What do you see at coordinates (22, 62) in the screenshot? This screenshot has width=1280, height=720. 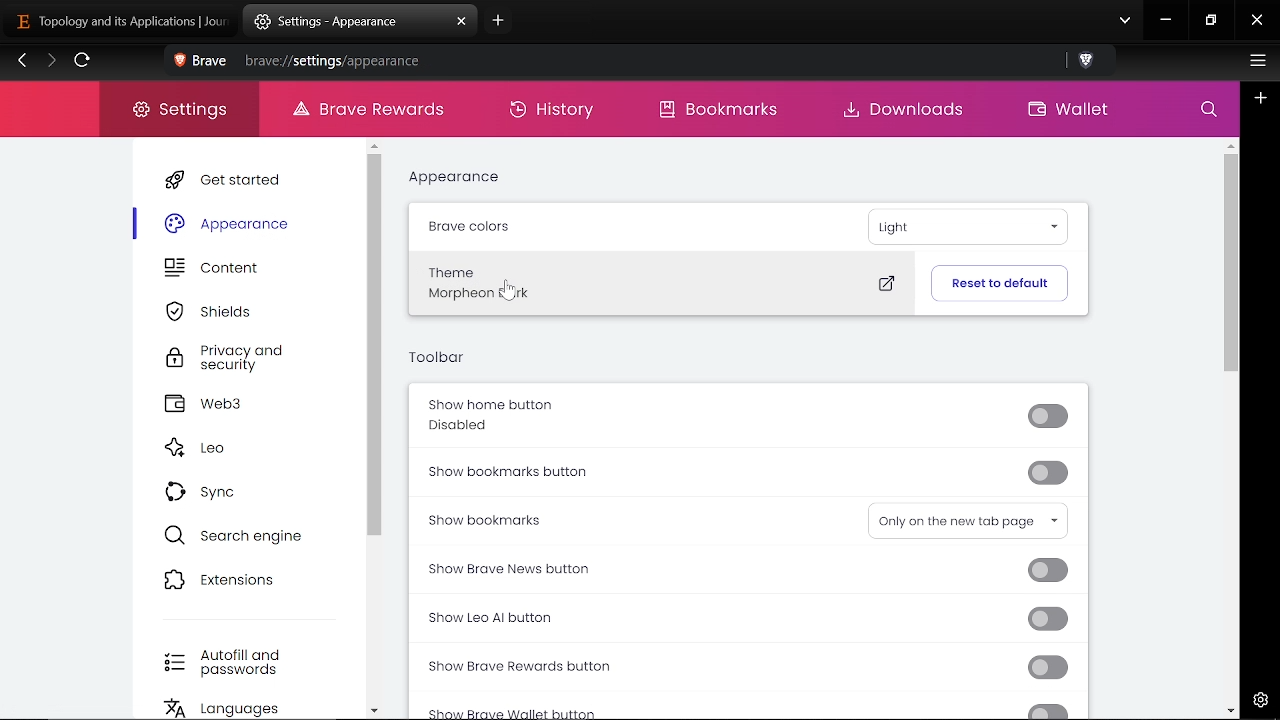 I see `Previous page` at bounding box center [22, 62].